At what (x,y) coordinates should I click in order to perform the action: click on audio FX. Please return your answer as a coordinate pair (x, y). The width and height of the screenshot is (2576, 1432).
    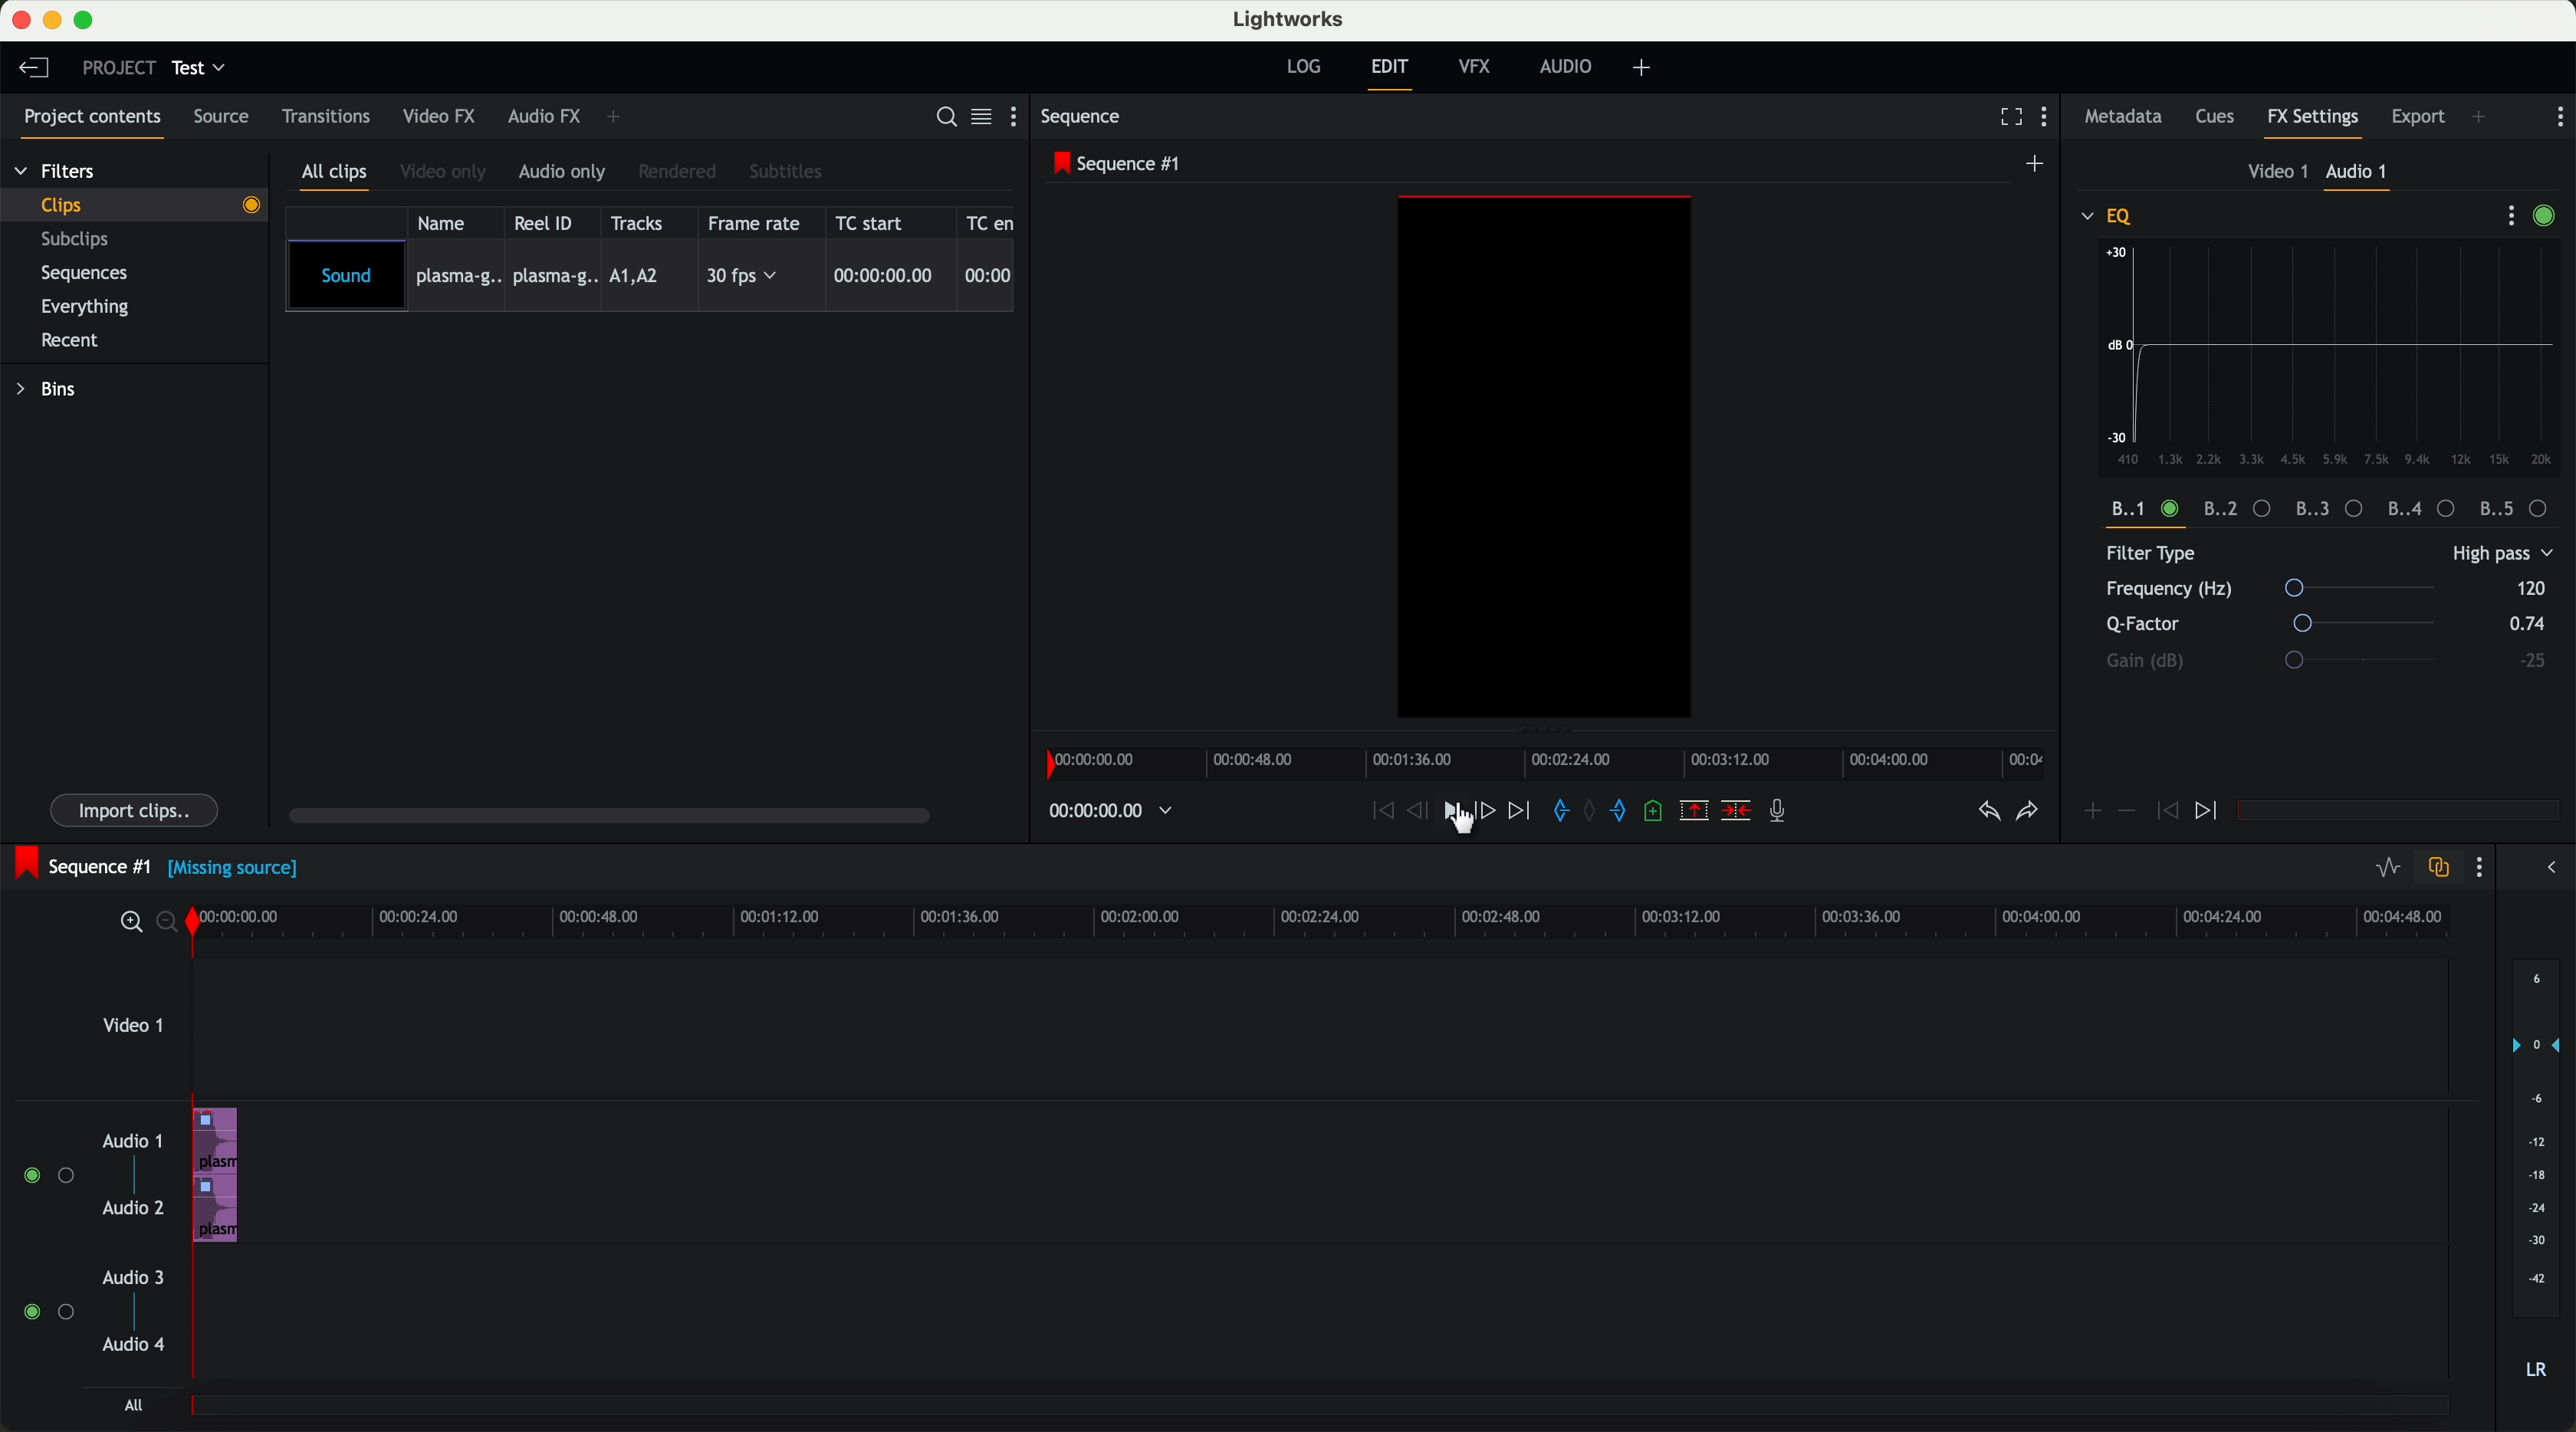
    Looking at the image, I should click on (543, 117).